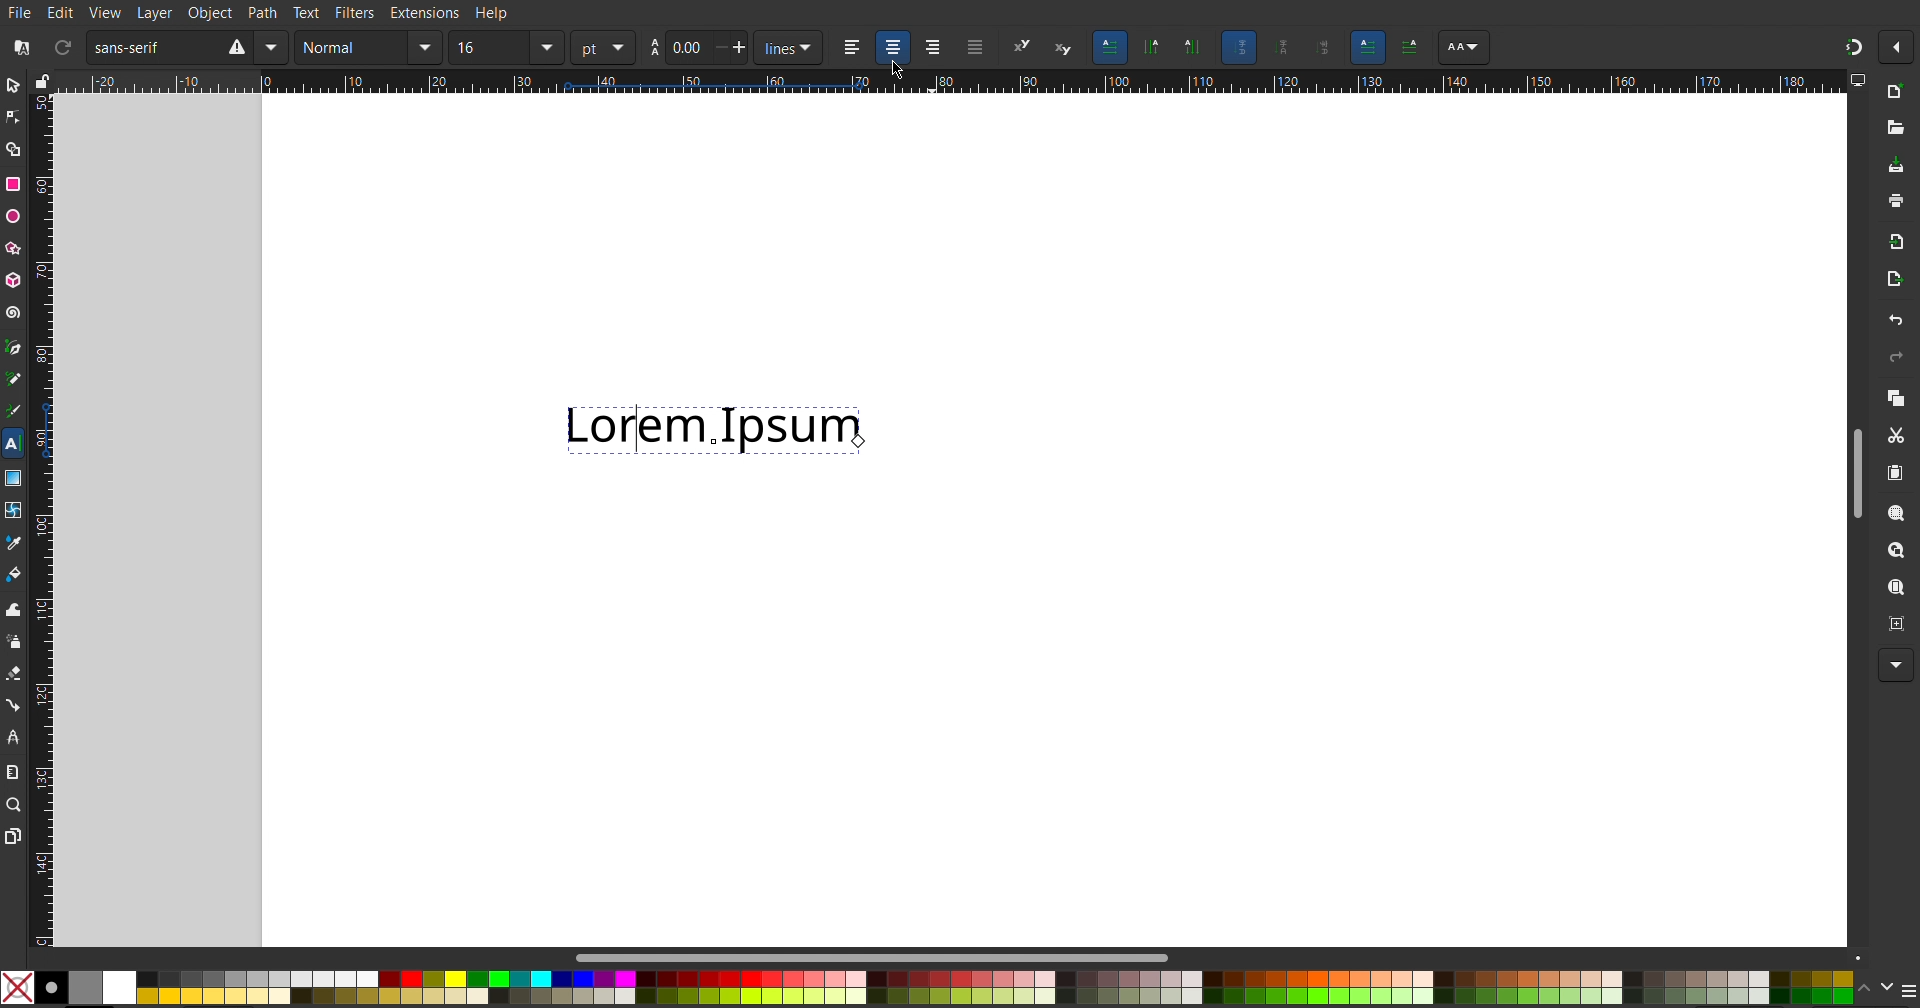  What do you see at coordinates (17, 379) in the screenshot?
I see `Pencil Tool` at bounding box center [17, 379].